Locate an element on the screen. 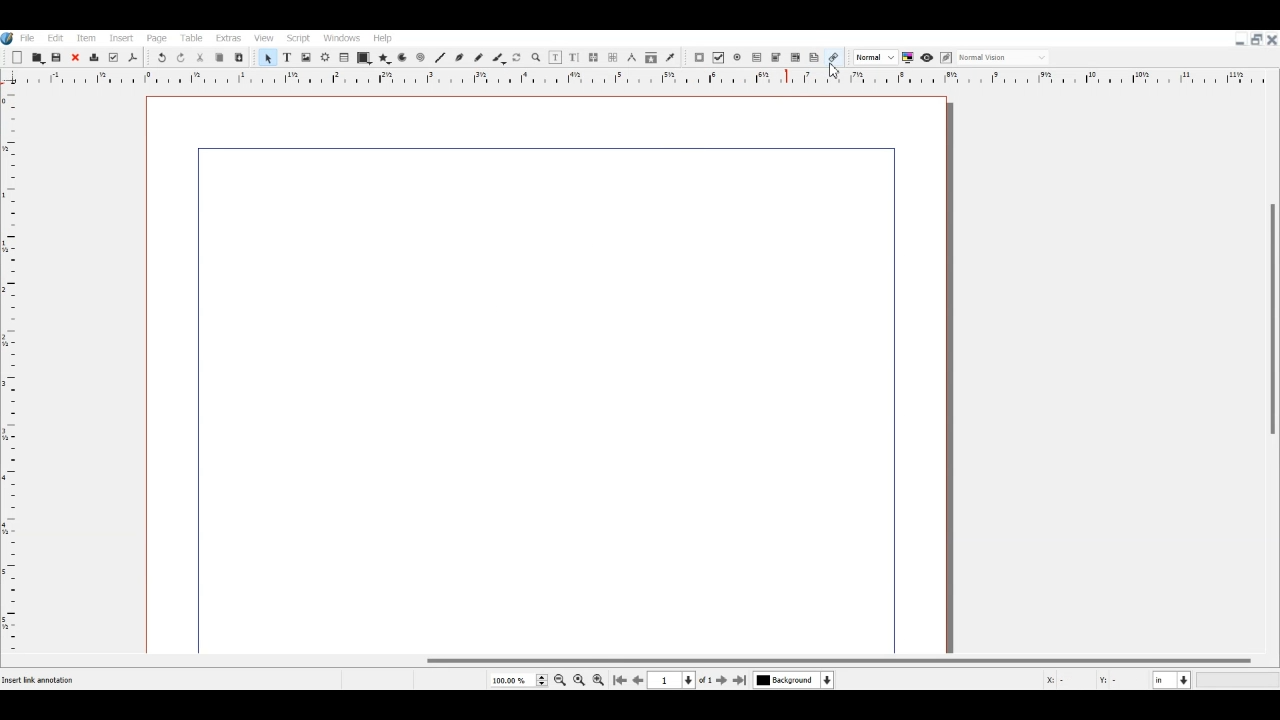 This screenshot has height=720, width=1280. Cut is located at coordinates (200, 57).